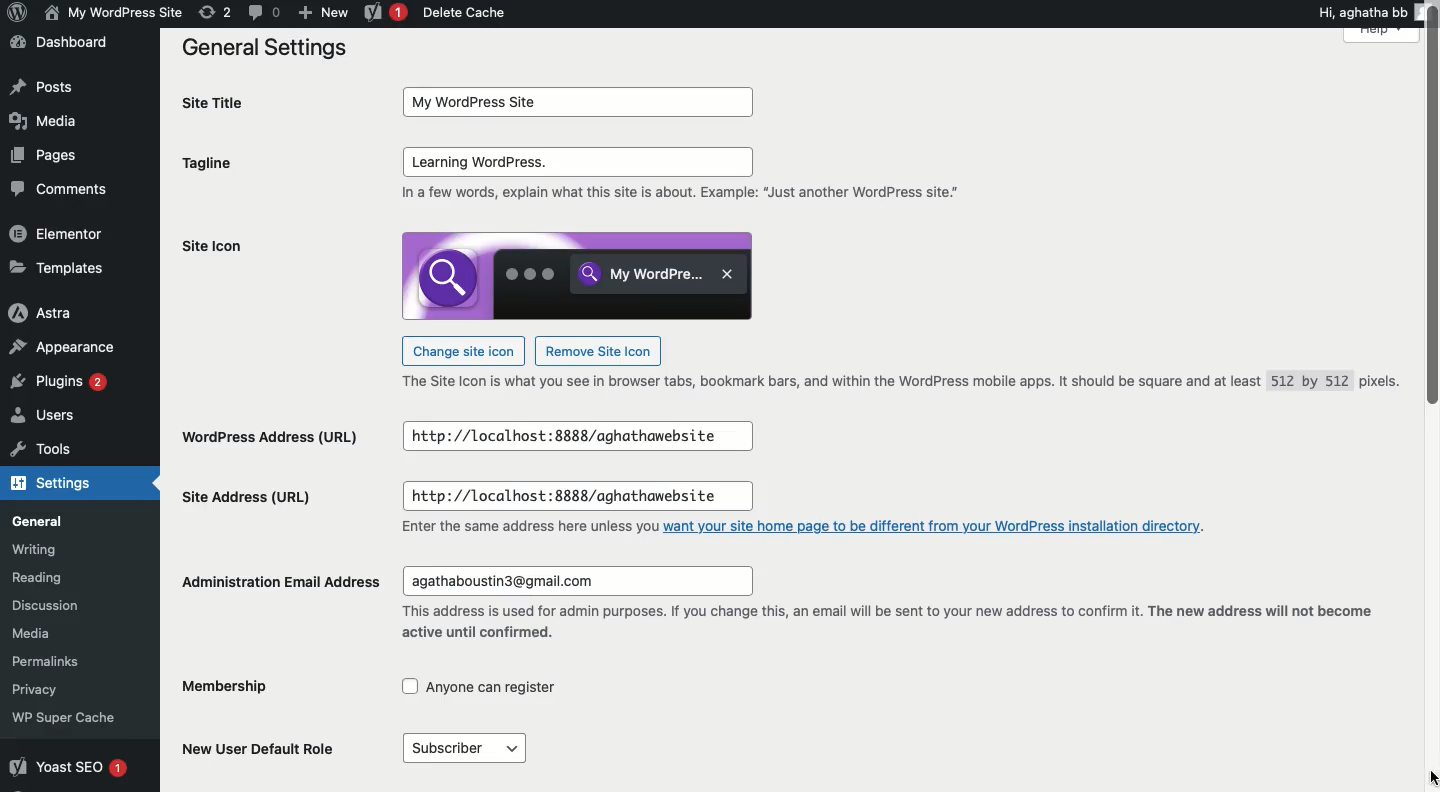  What do you see at coordinates (69, 579) in the screenshot?
I see `Reading` at bounding box center [69, 579].